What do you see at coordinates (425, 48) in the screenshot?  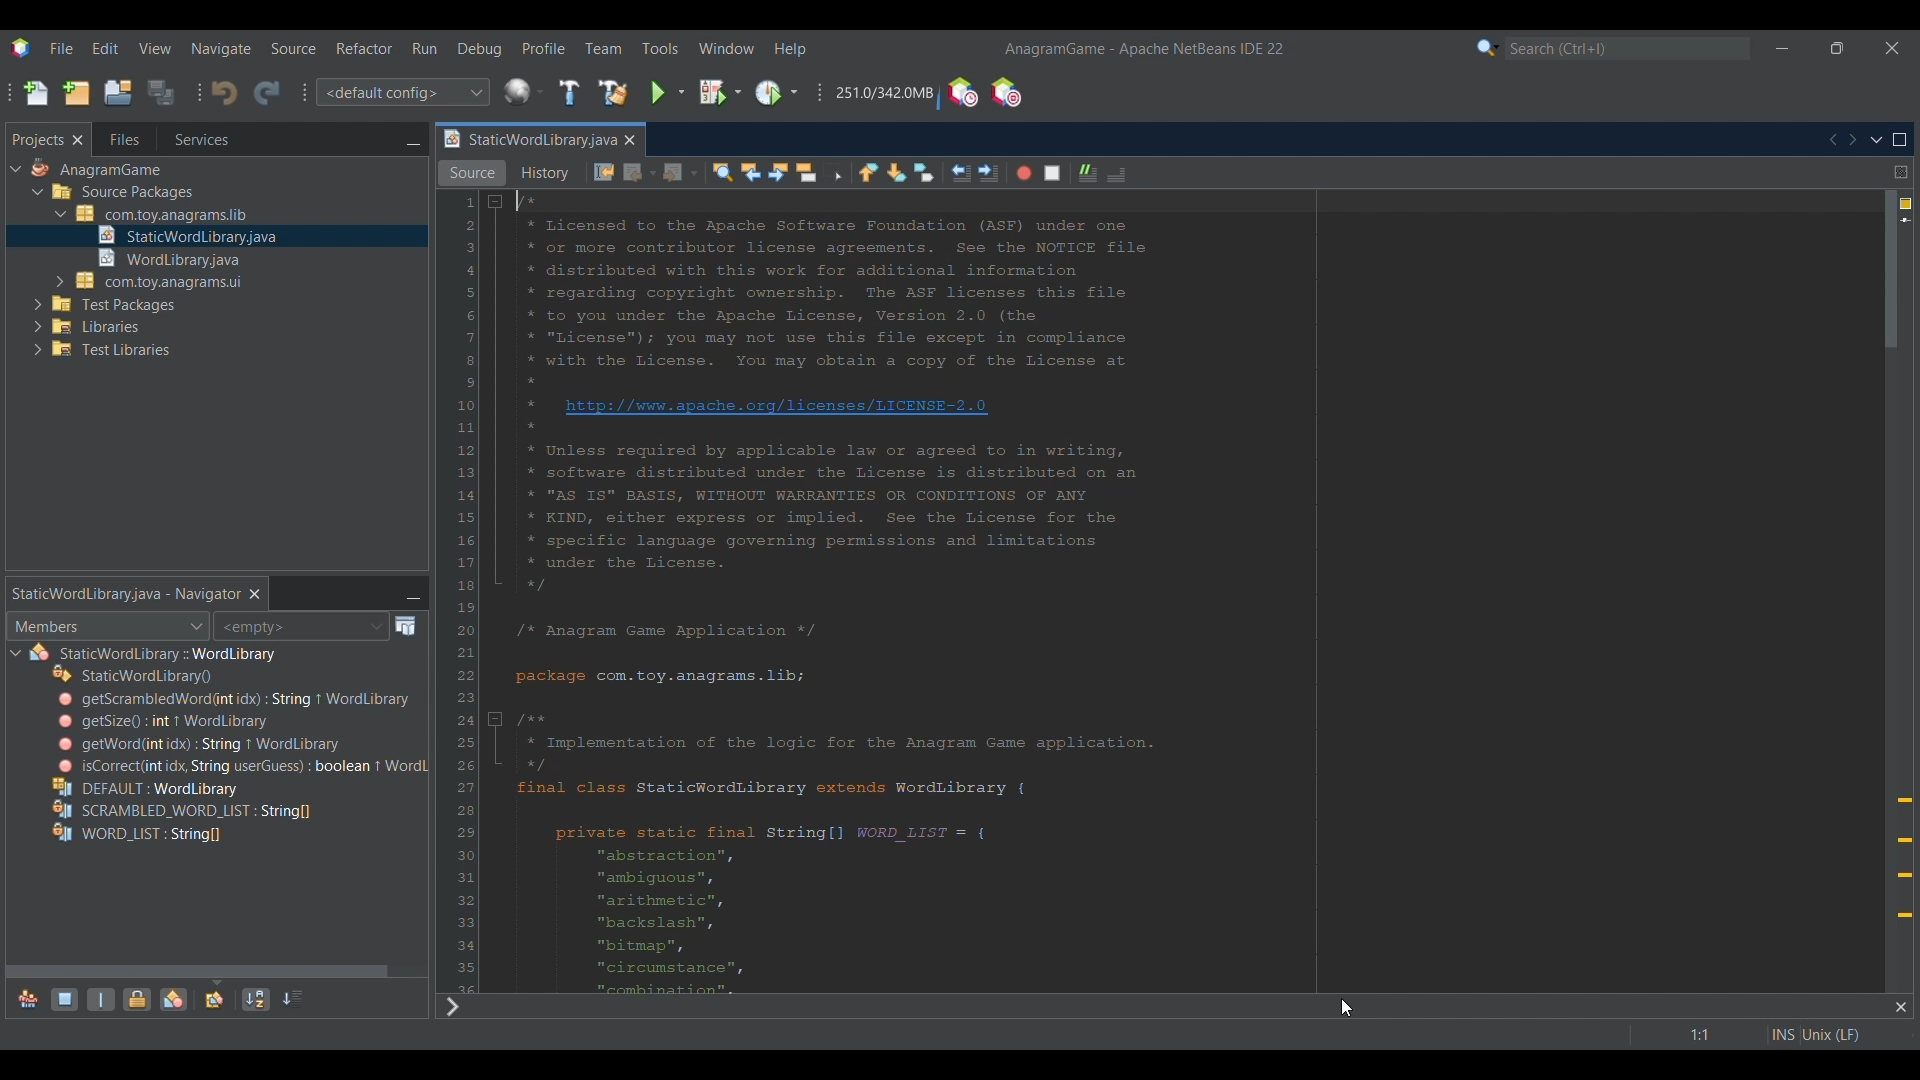 I see `Run menu` at bounding box center [425, 48].